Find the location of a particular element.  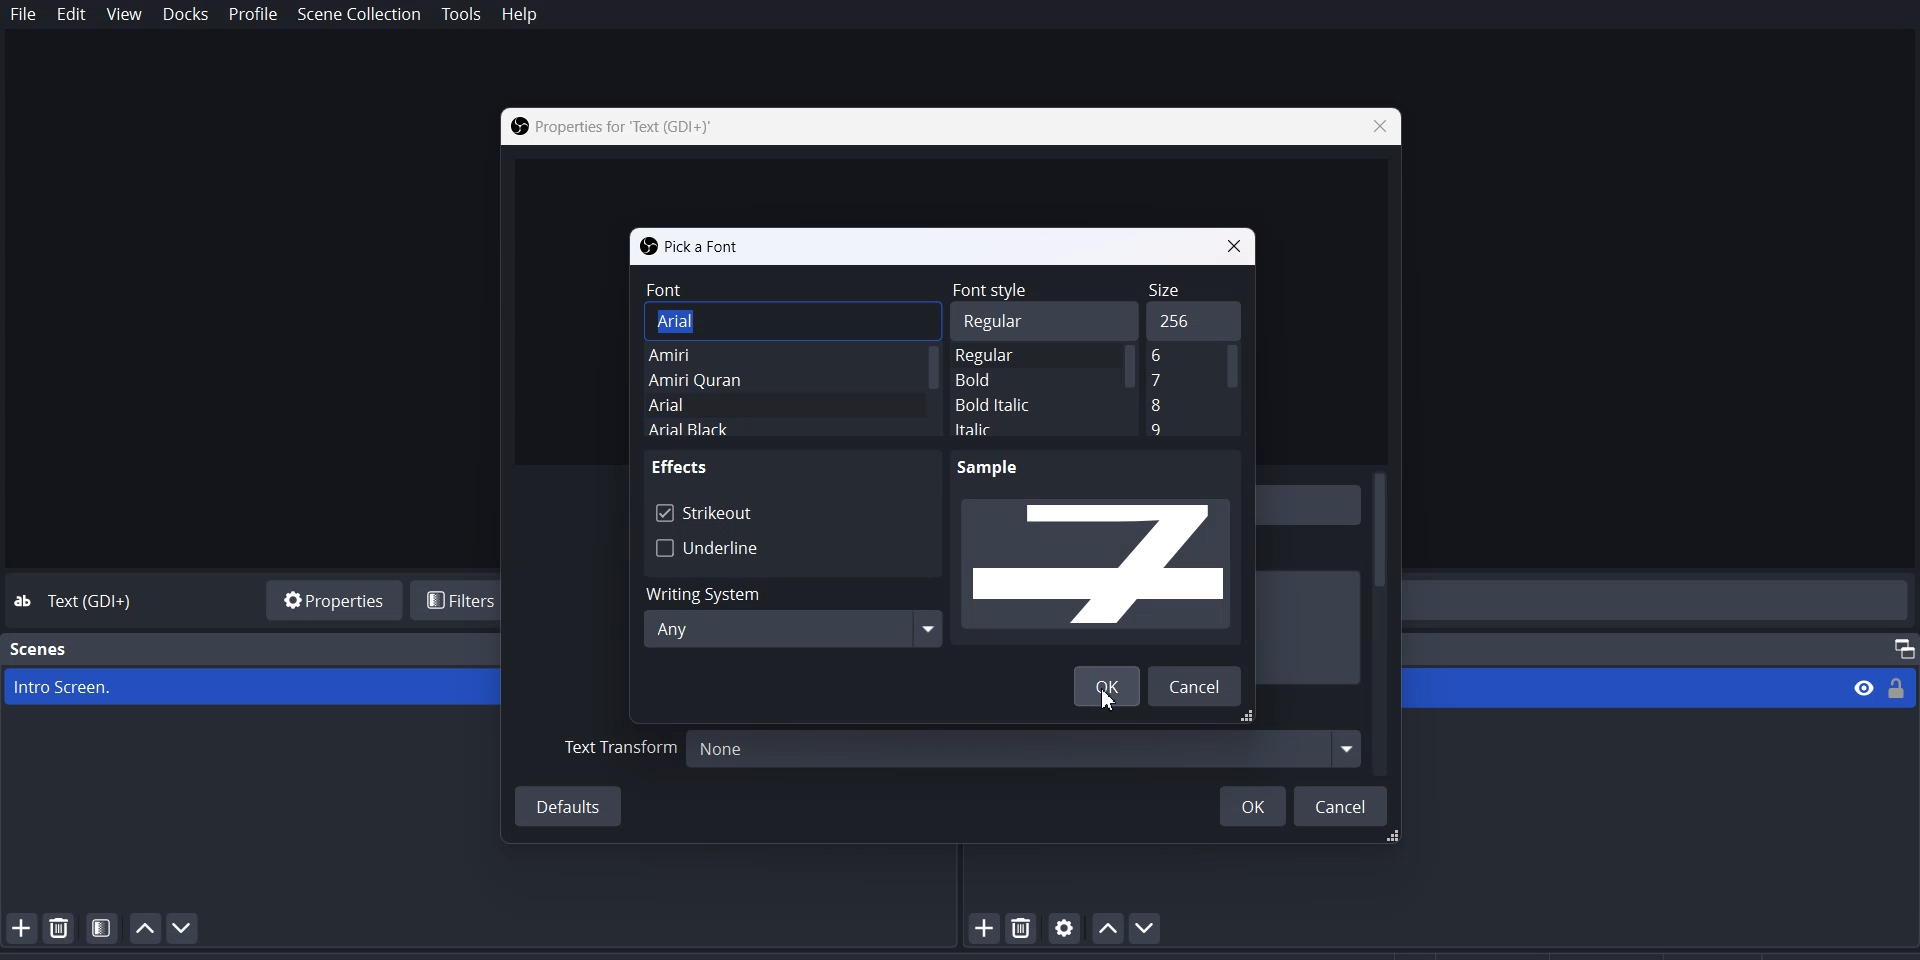

Move Scene Up is located at coordinates (145, 928).